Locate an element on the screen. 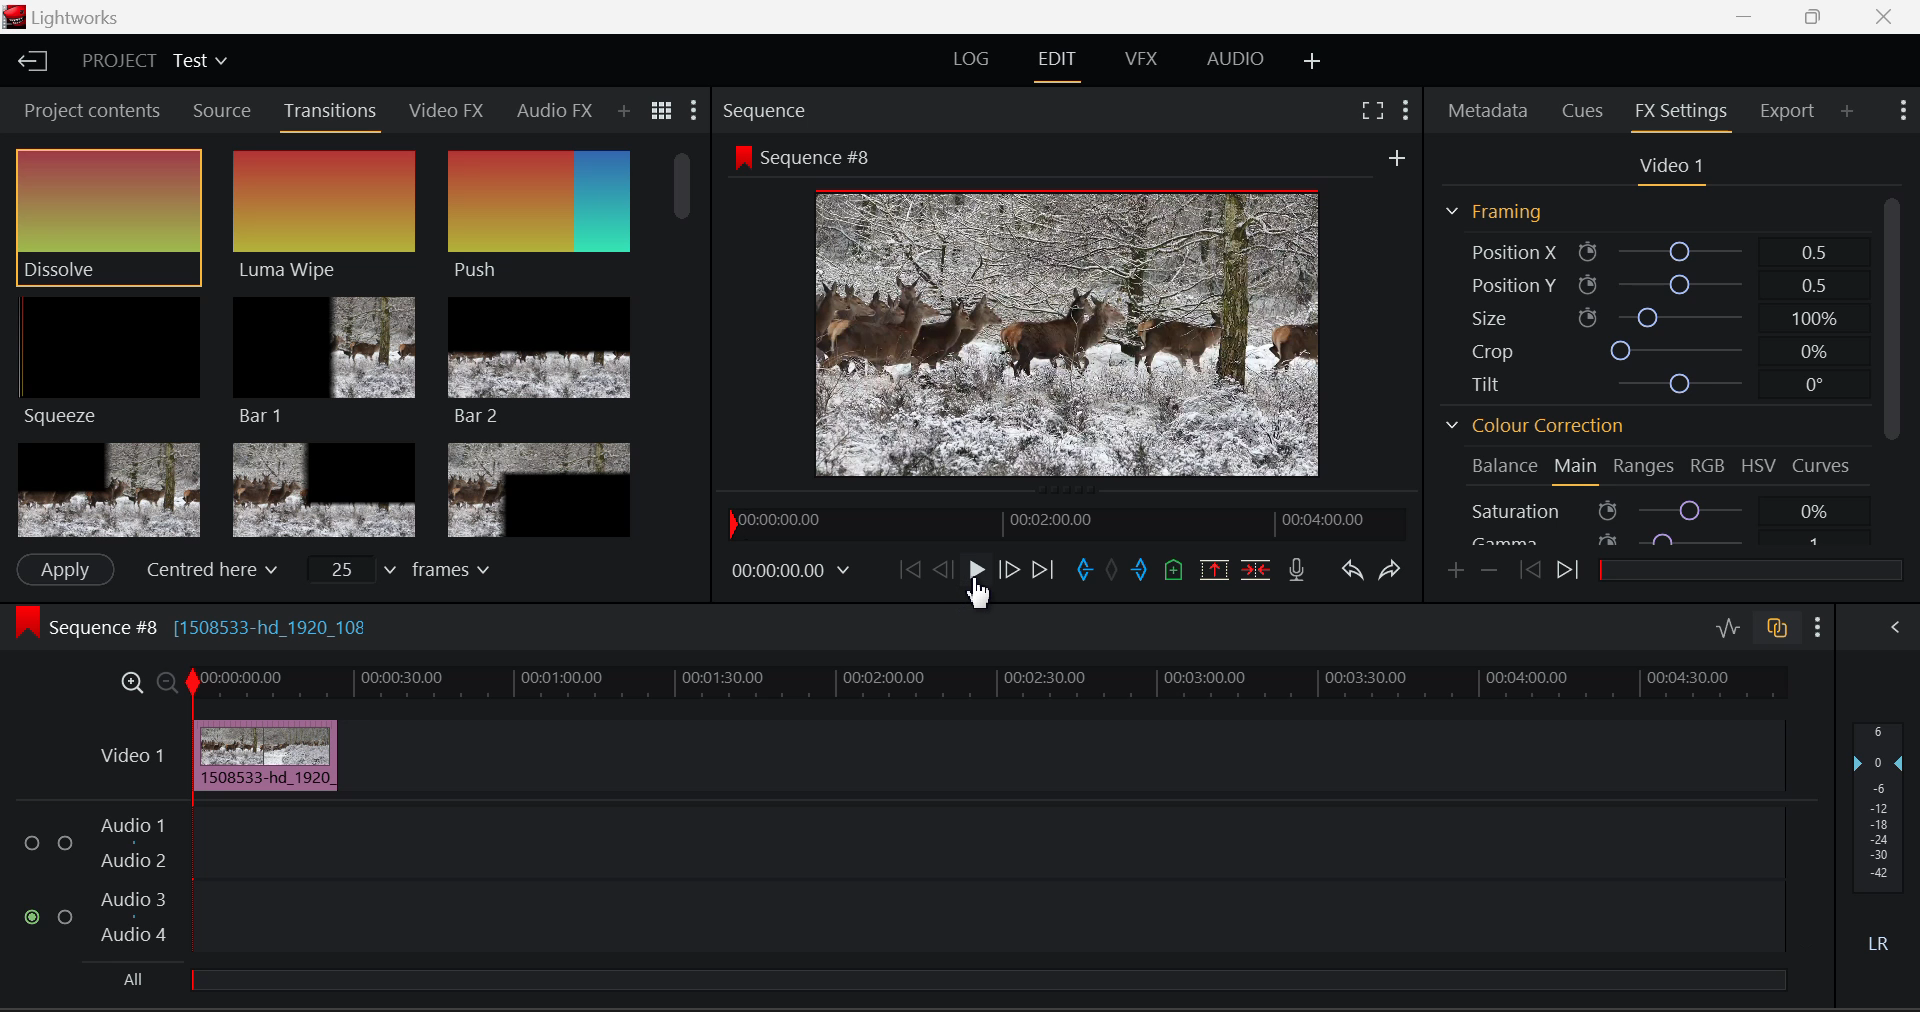 Image resolution: width=1920 pixels, height=1012 pixels. Toggle Audio Track Sync is located at coordinates (1780, 630).